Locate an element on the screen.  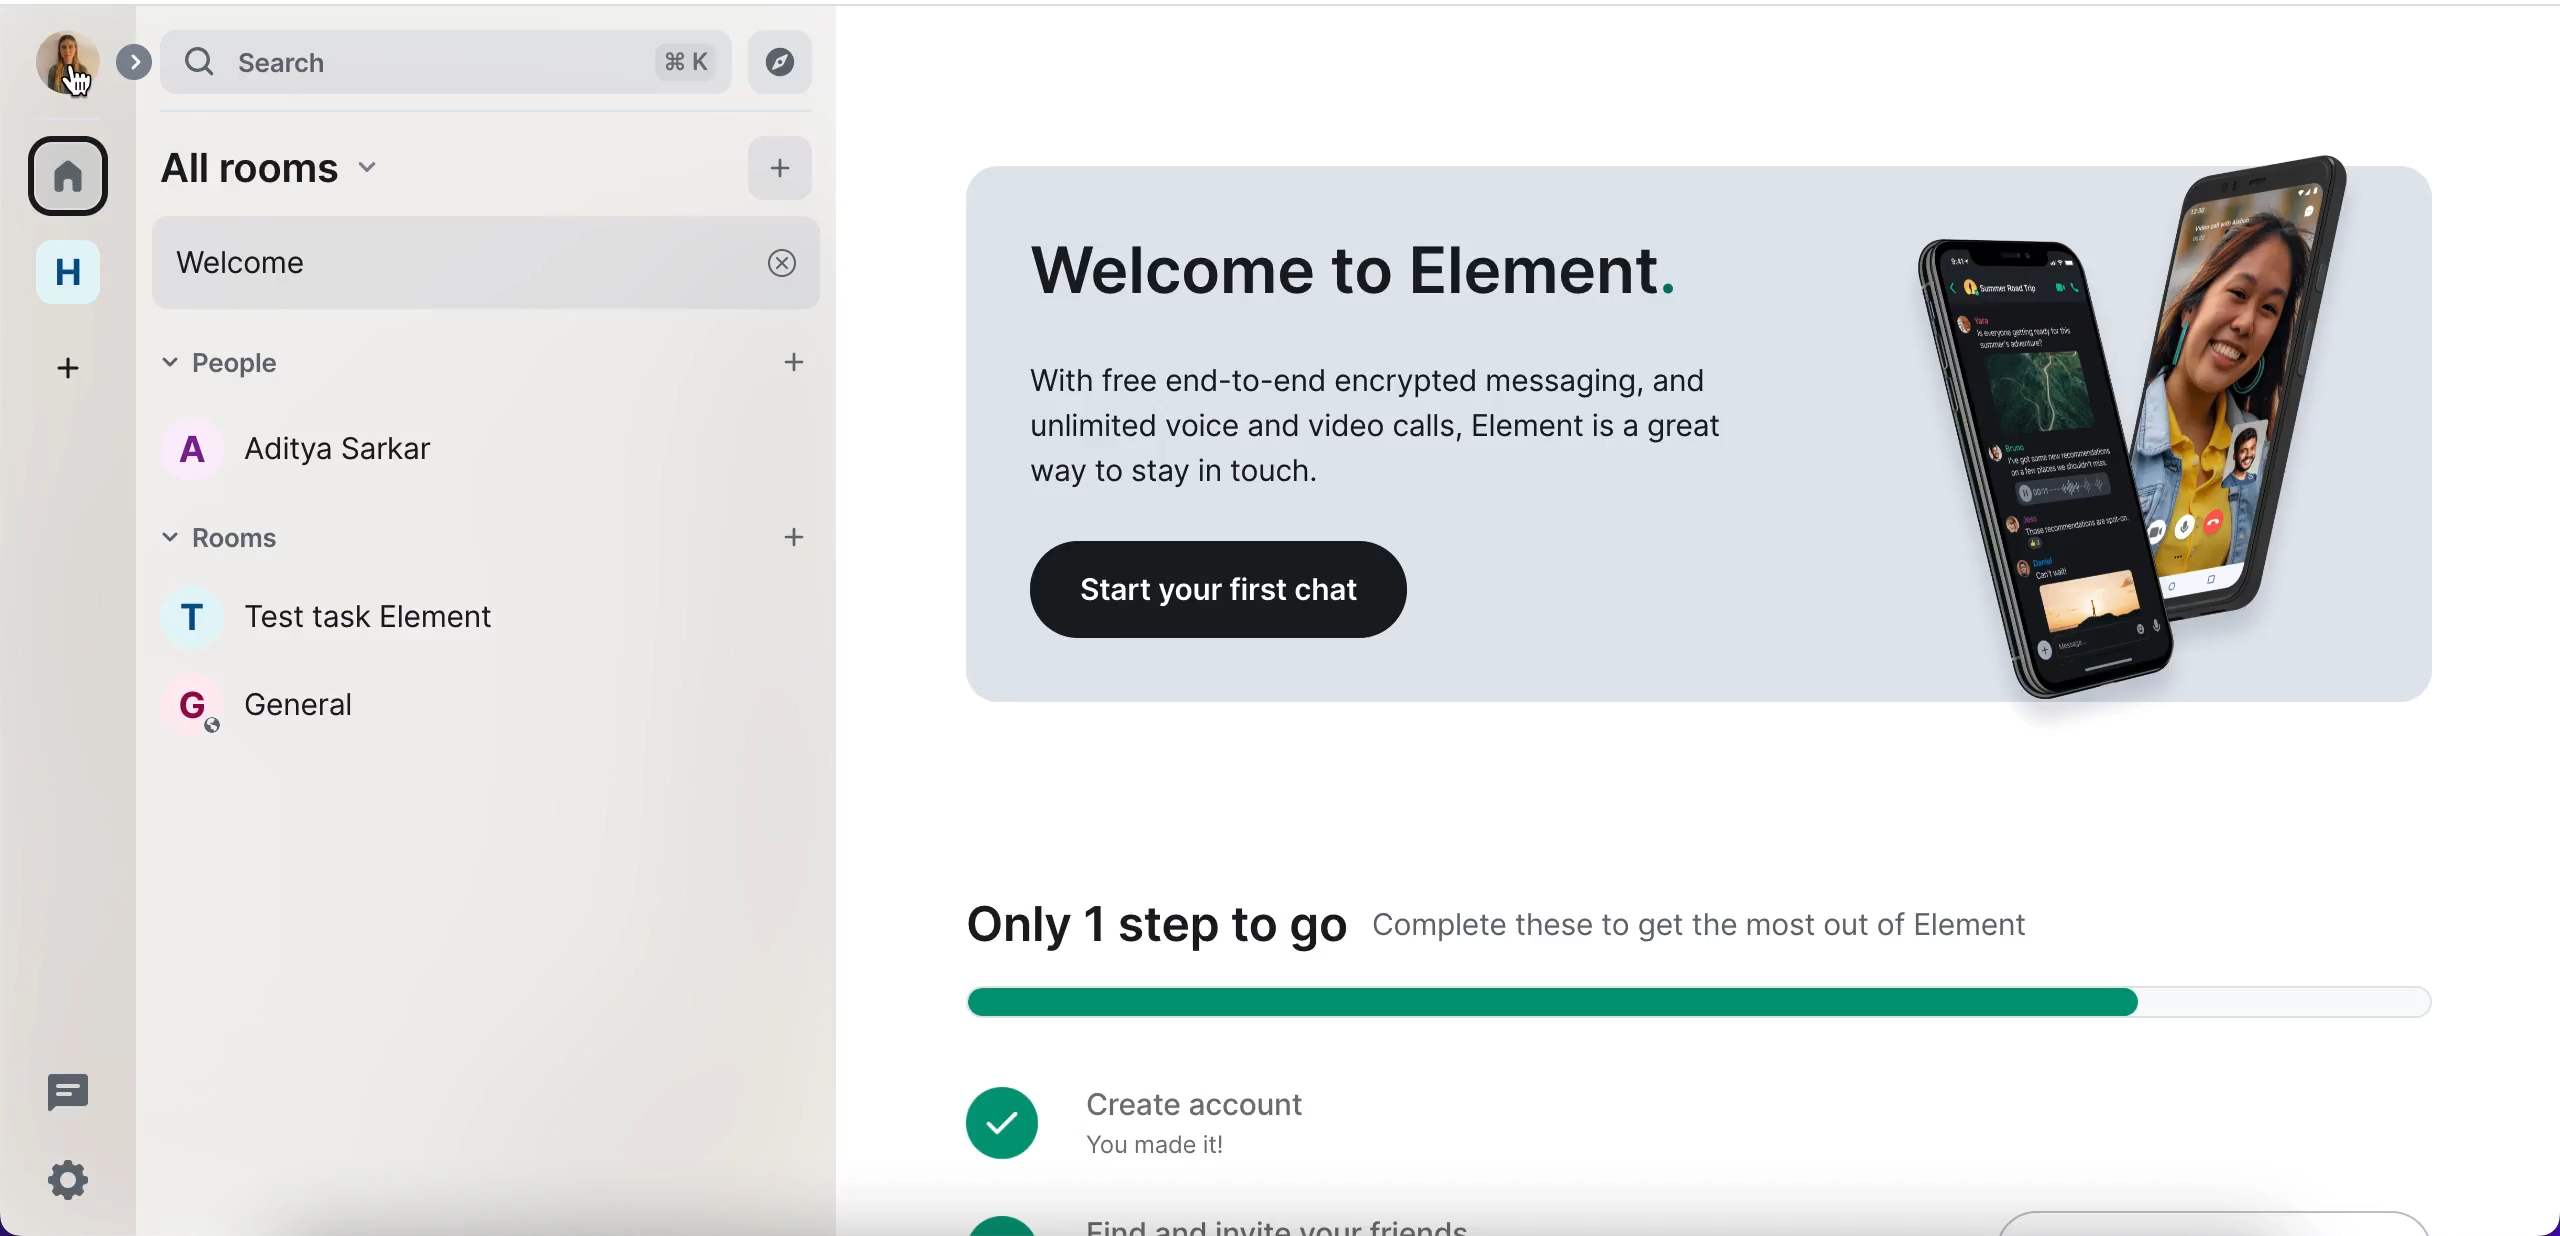
threads is located at coordinates (70, 1092).